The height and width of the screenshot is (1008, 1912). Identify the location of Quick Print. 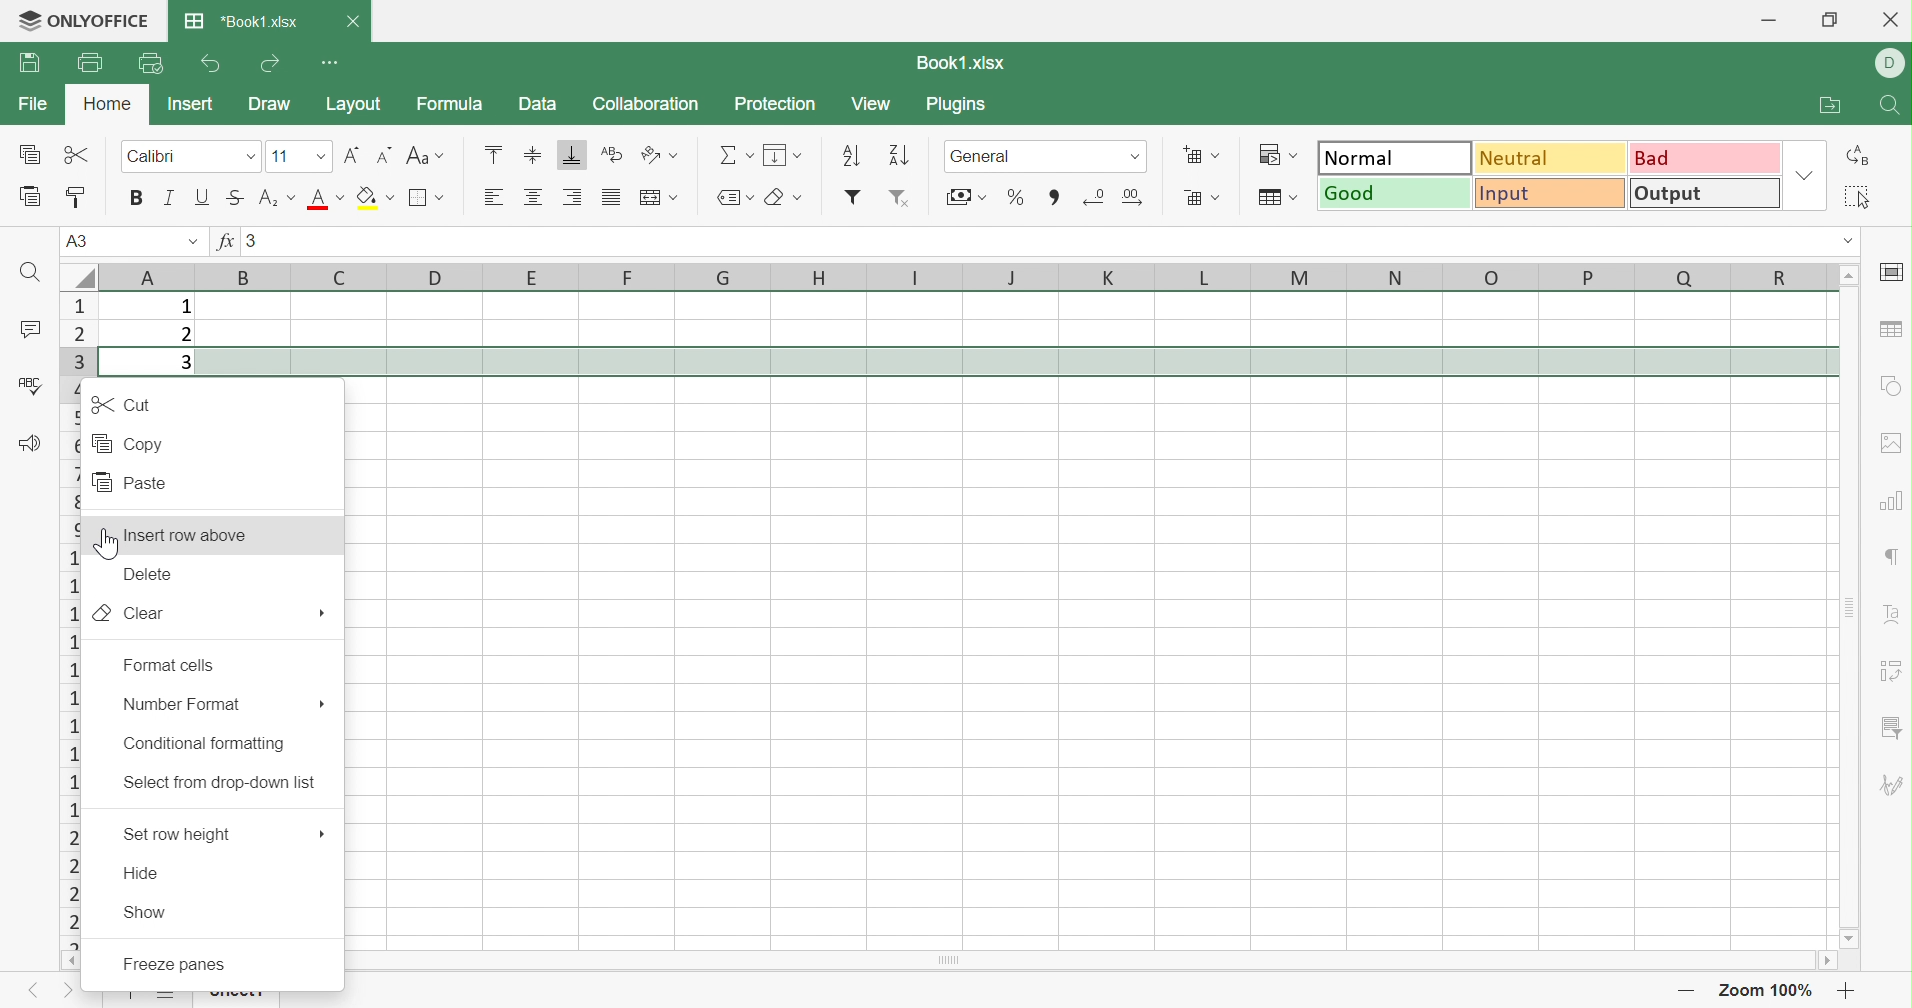
(147, 63).